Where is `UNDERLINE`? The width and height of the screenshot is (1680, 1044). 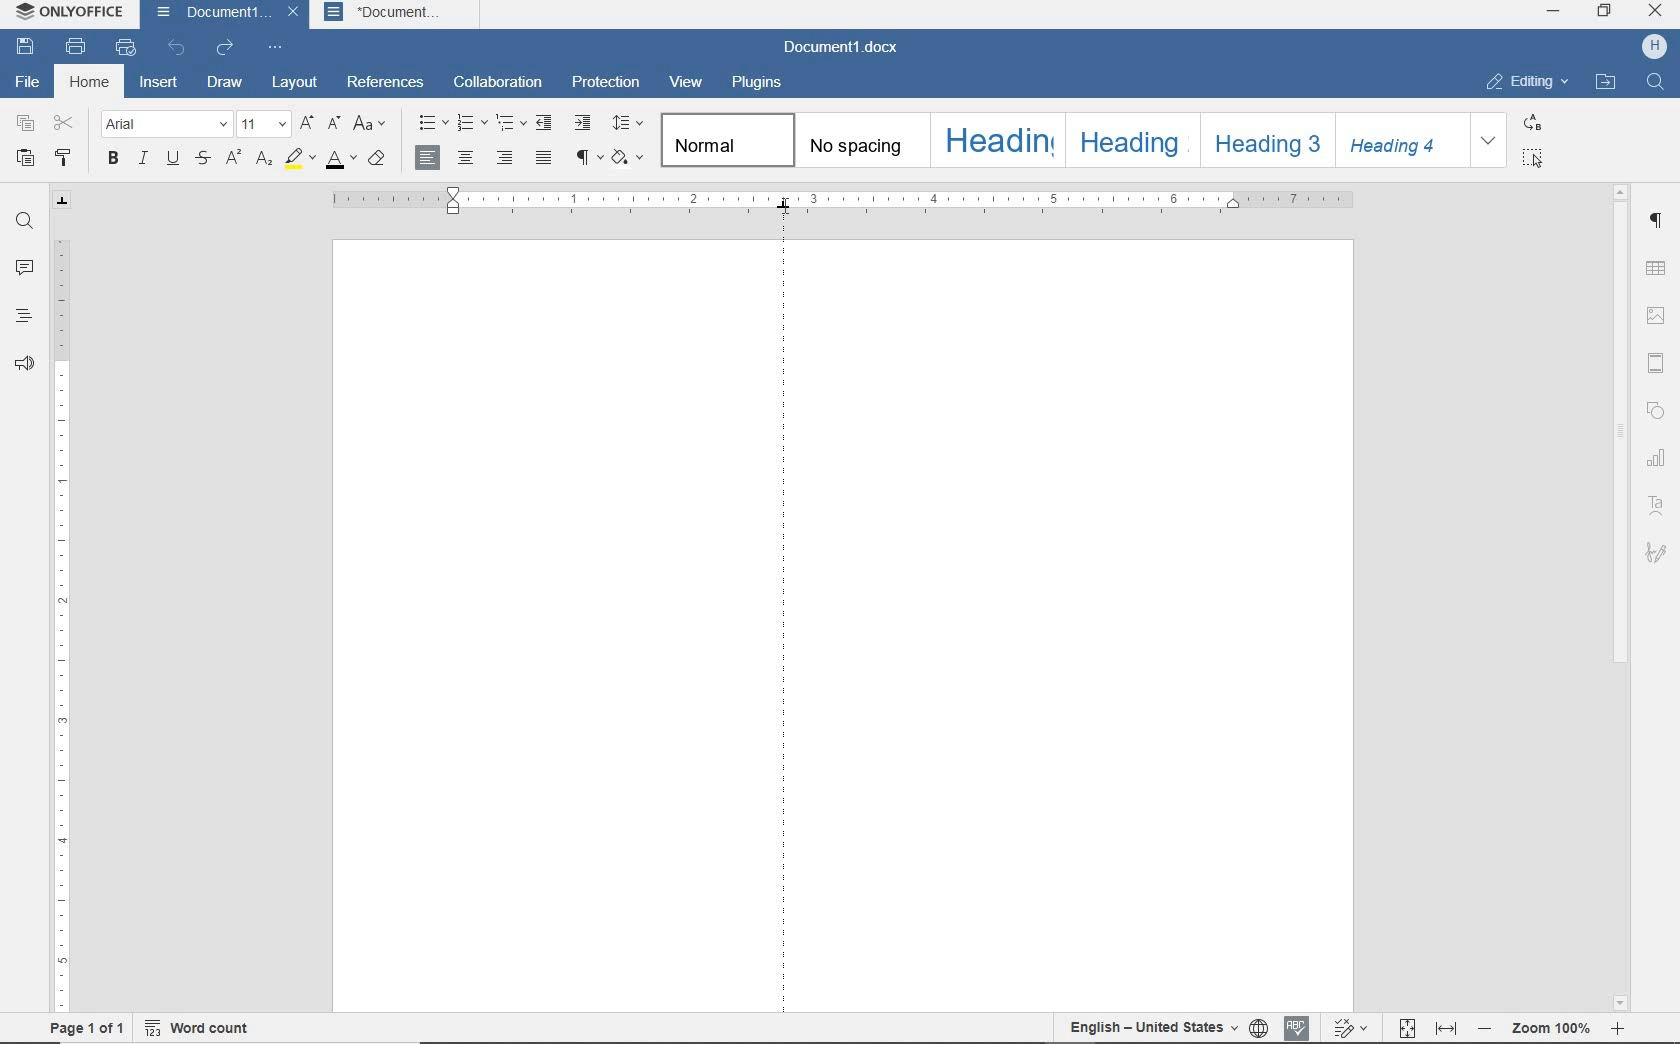
UNDERLINE is located at coordinates (171, 160).